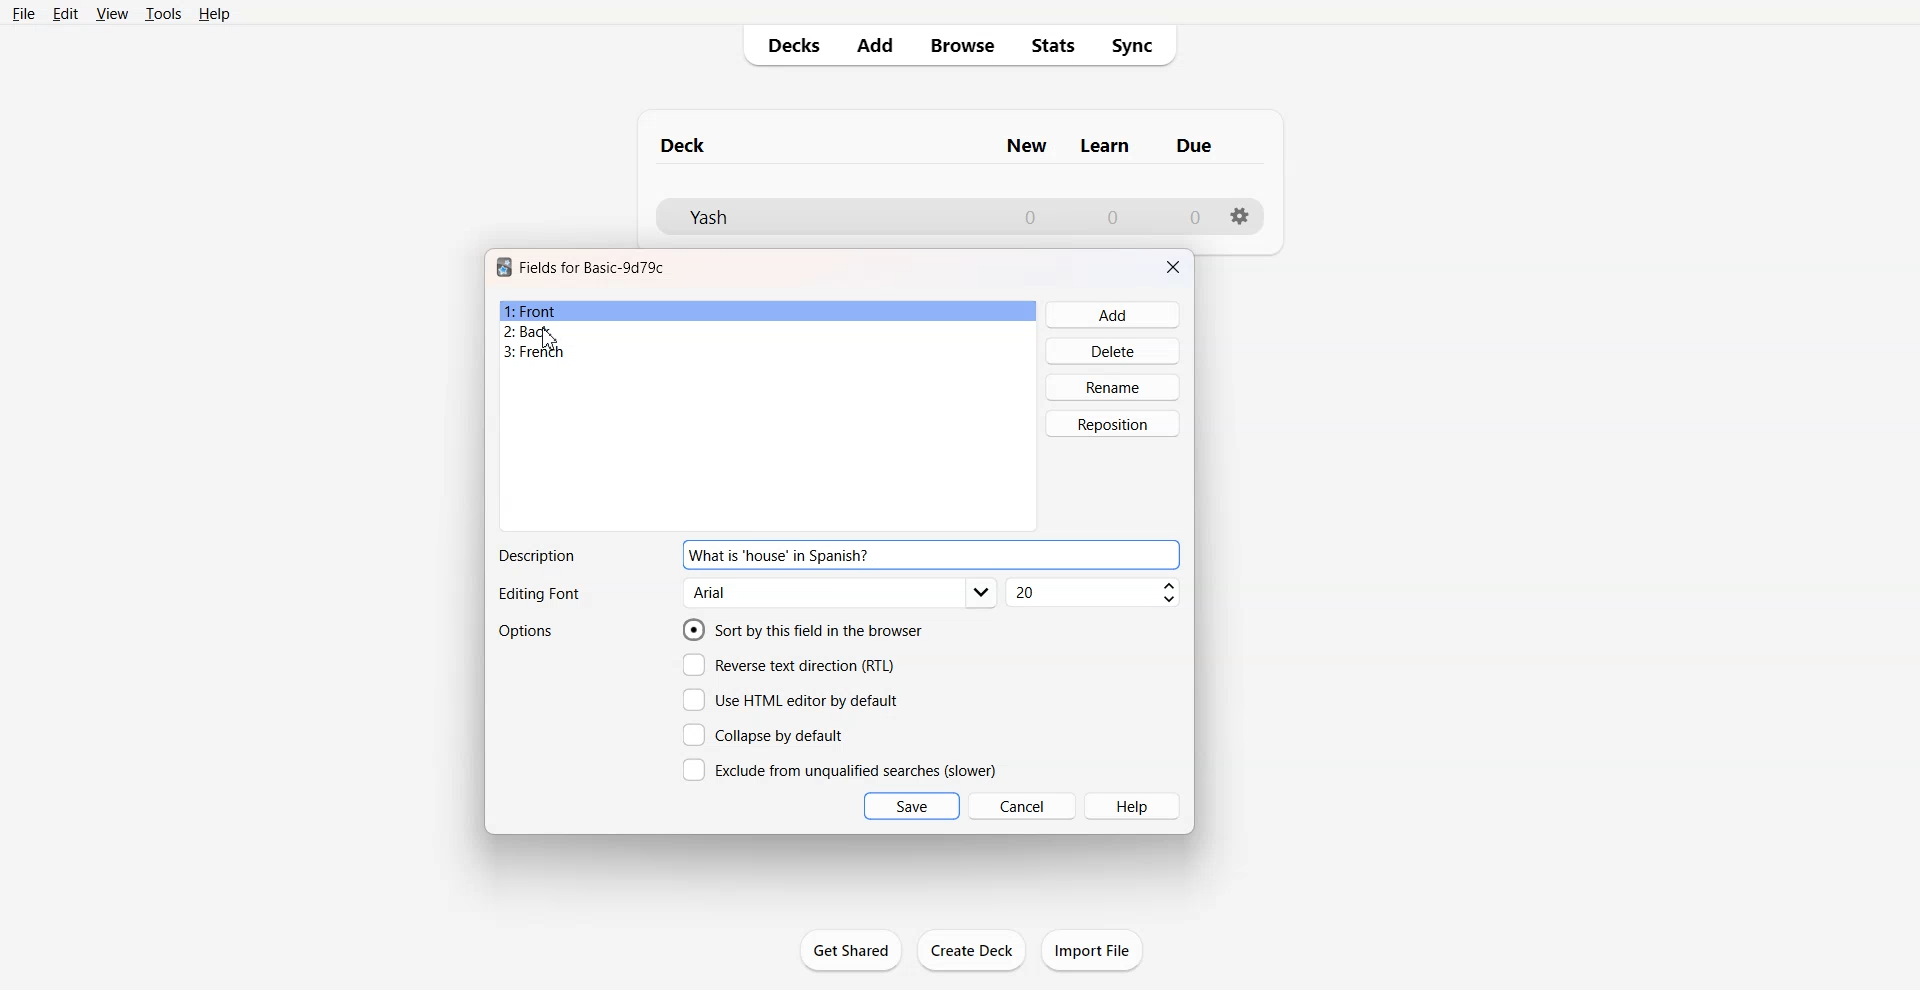  Describe the element at coordinates (1113, 424) in the screenshot. I see `Reposition` at that location.